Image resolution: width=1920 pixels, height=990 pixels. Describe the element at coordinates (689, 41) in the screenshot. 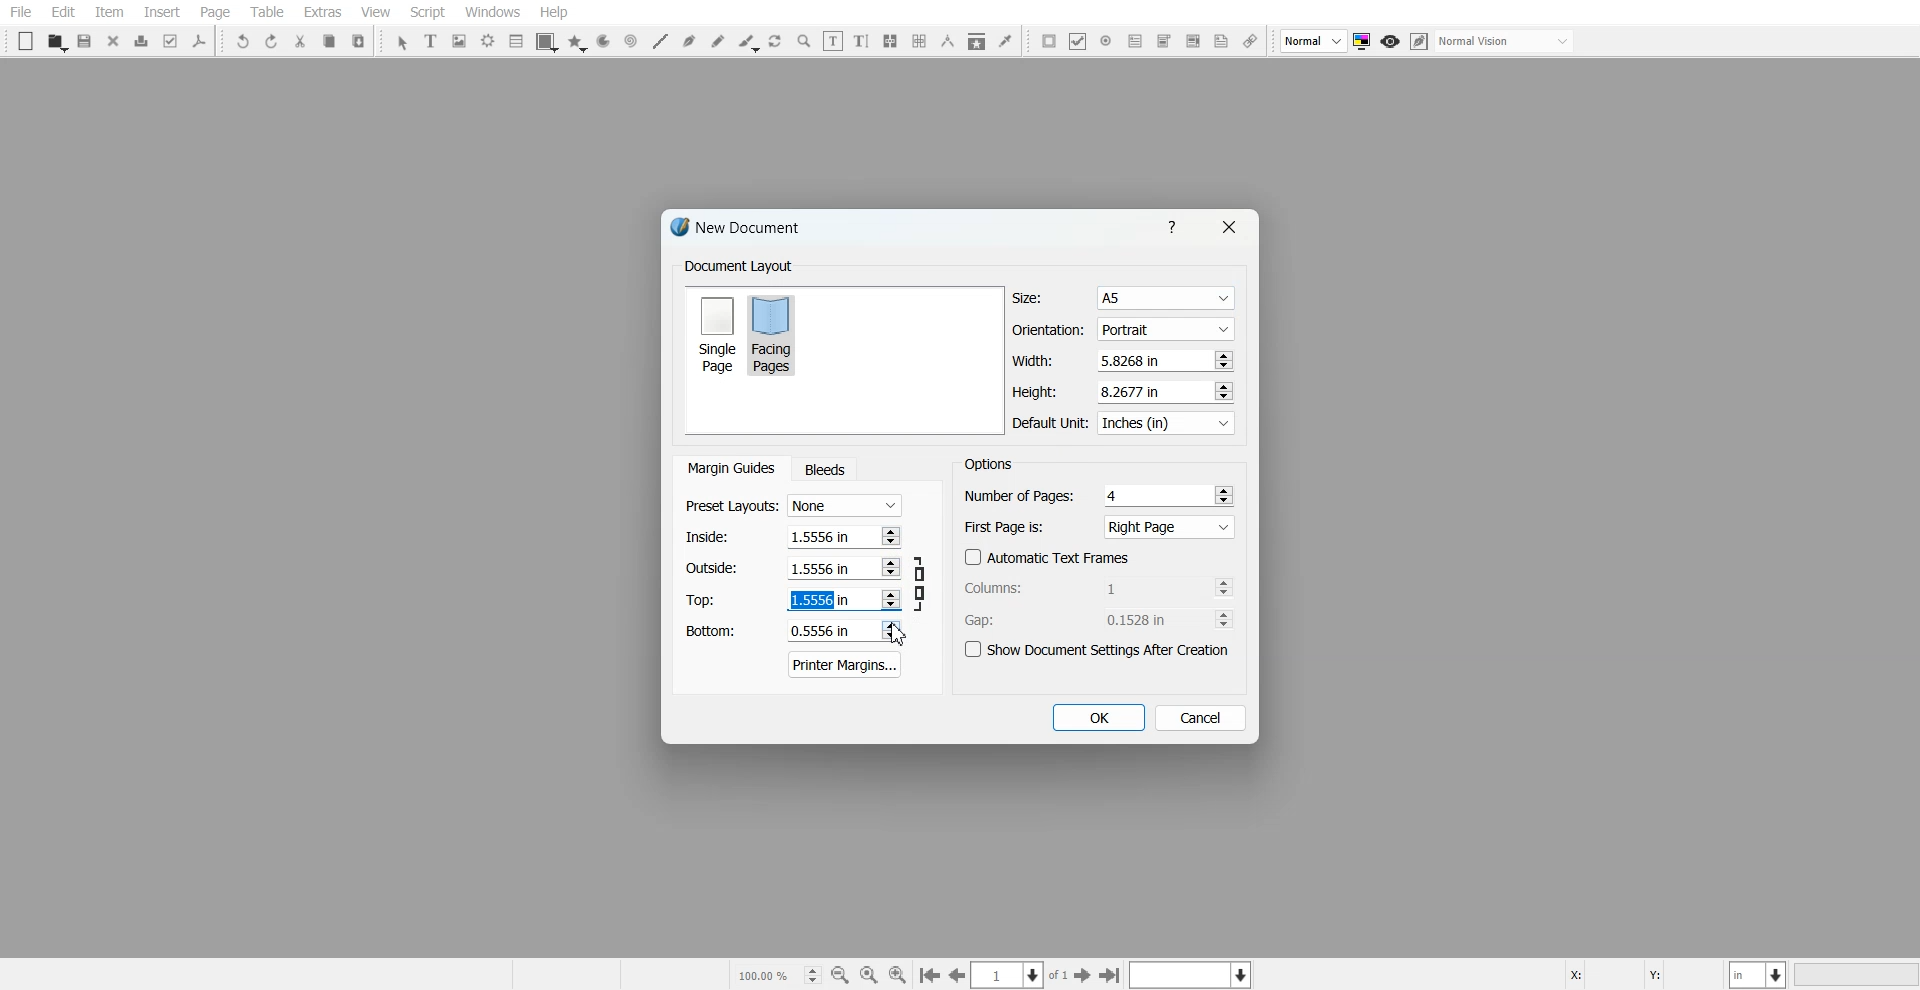

I see `Bezier curve` at that location.